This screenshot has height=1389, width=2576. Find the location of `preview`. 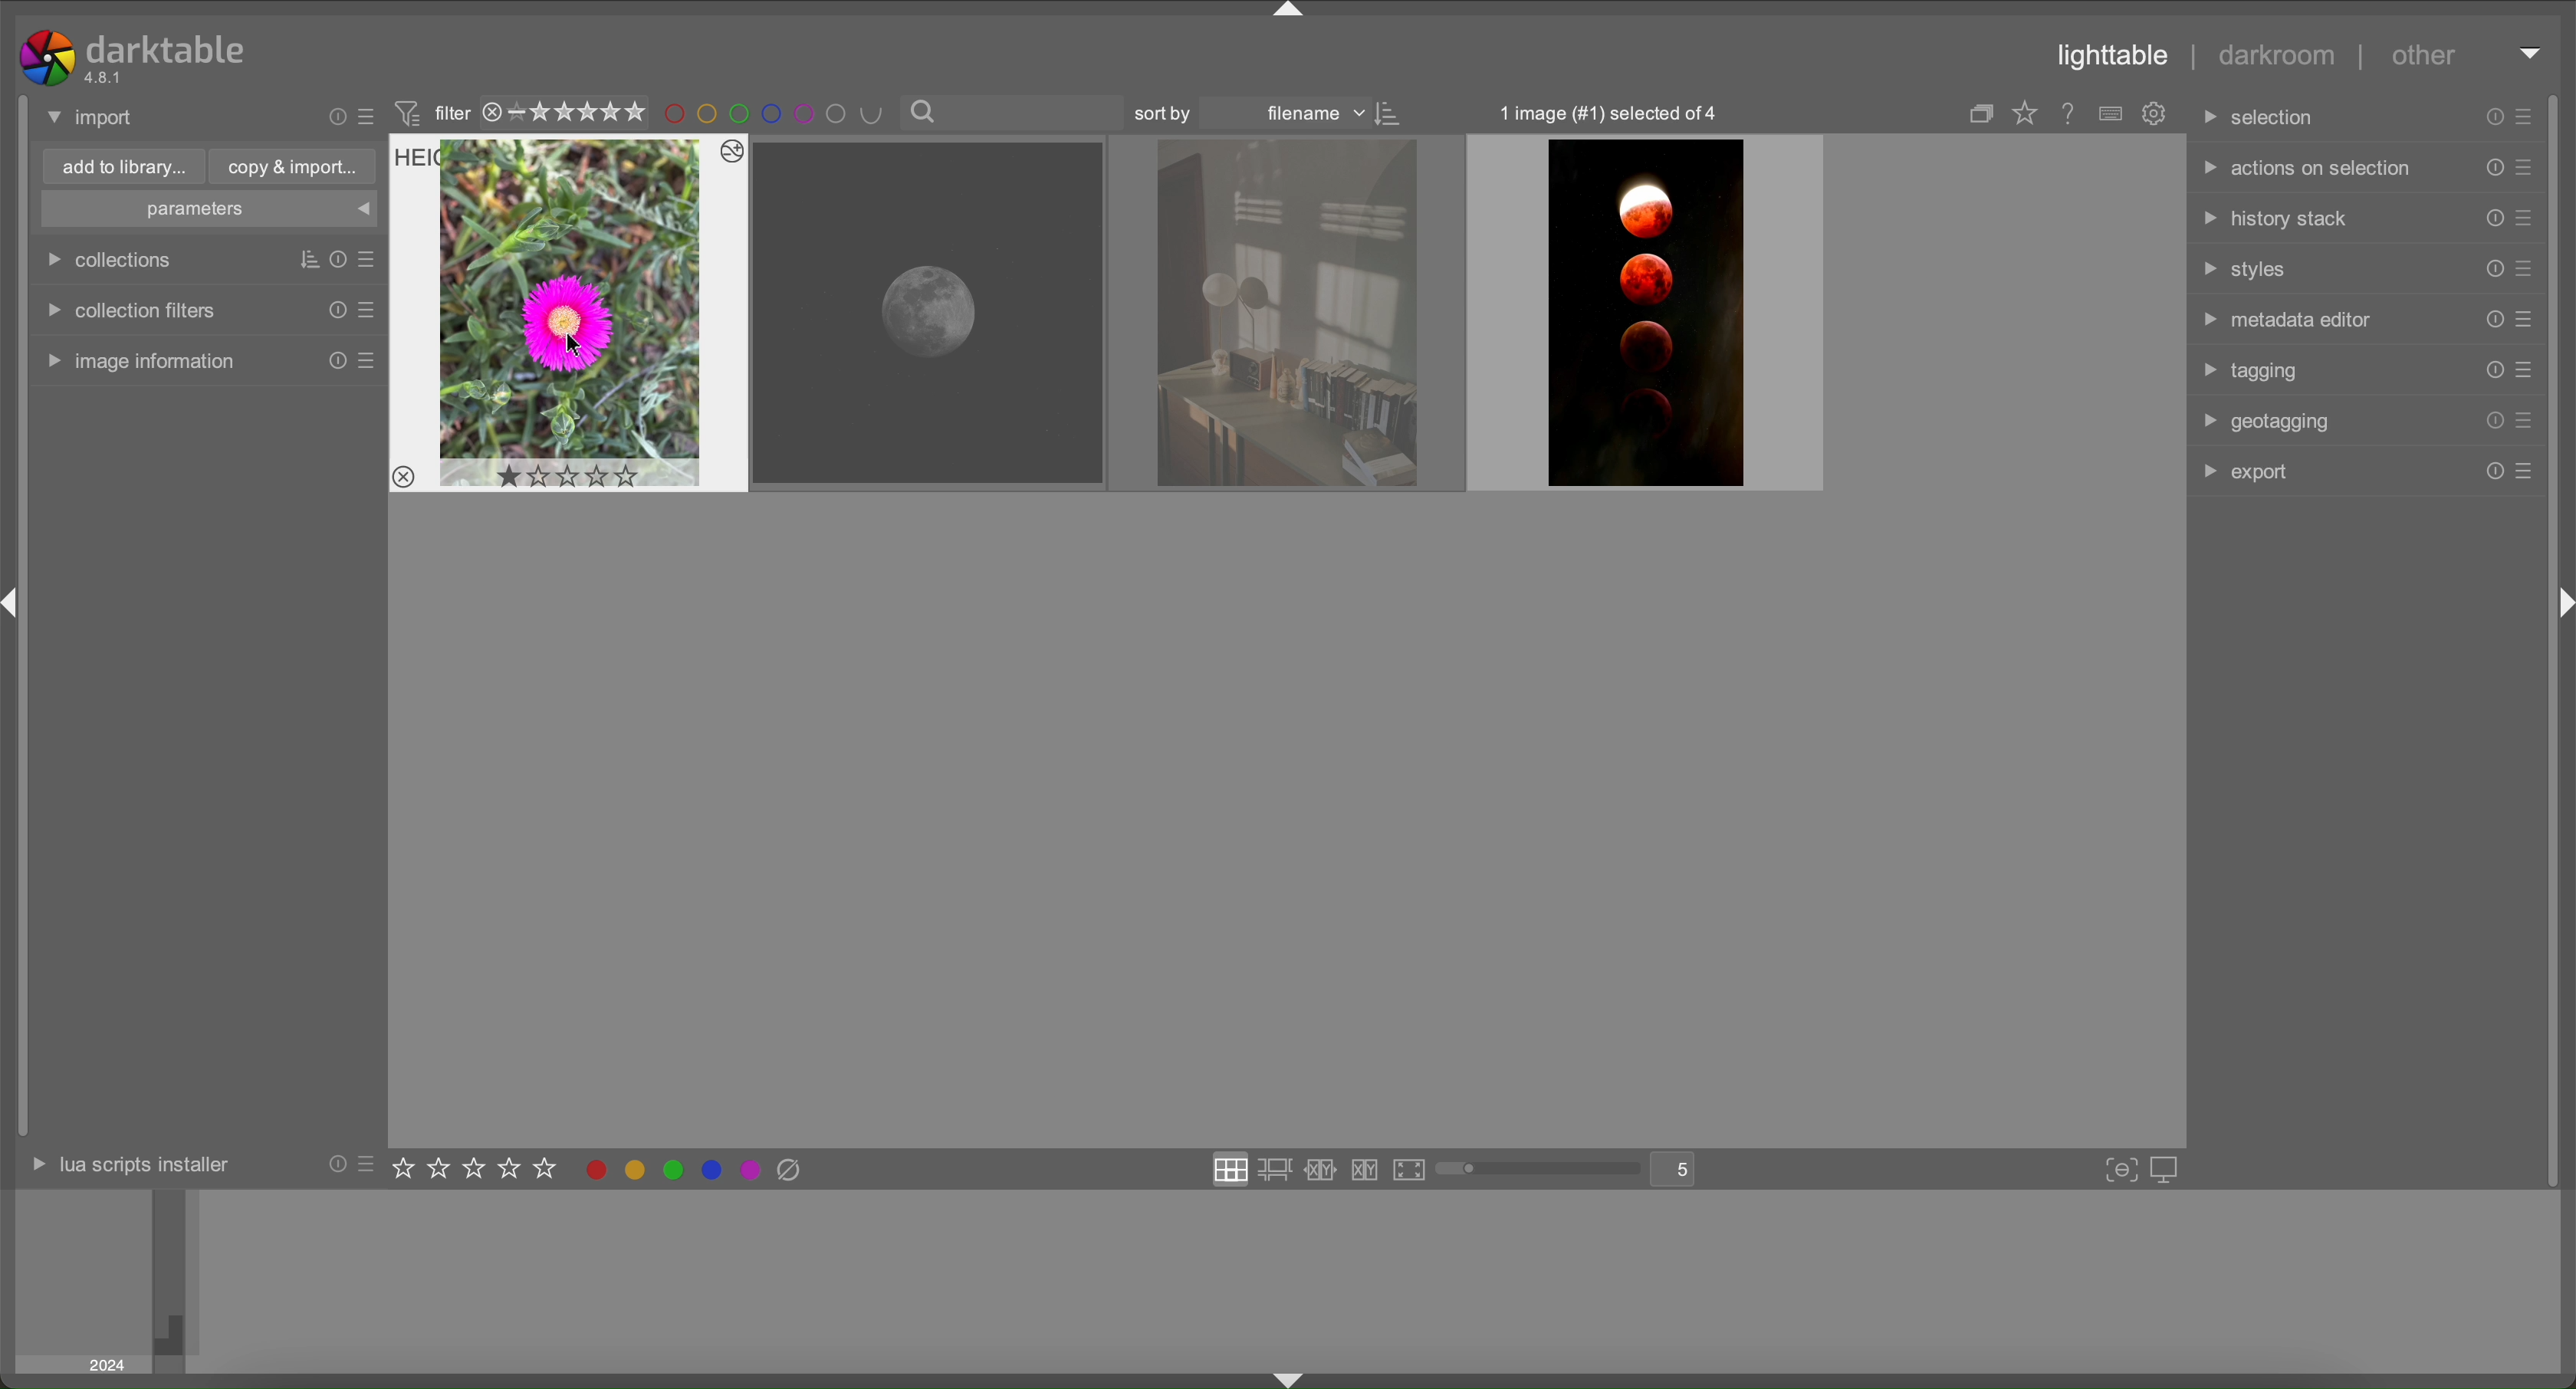

preview is located at coordinates (85, 1281).